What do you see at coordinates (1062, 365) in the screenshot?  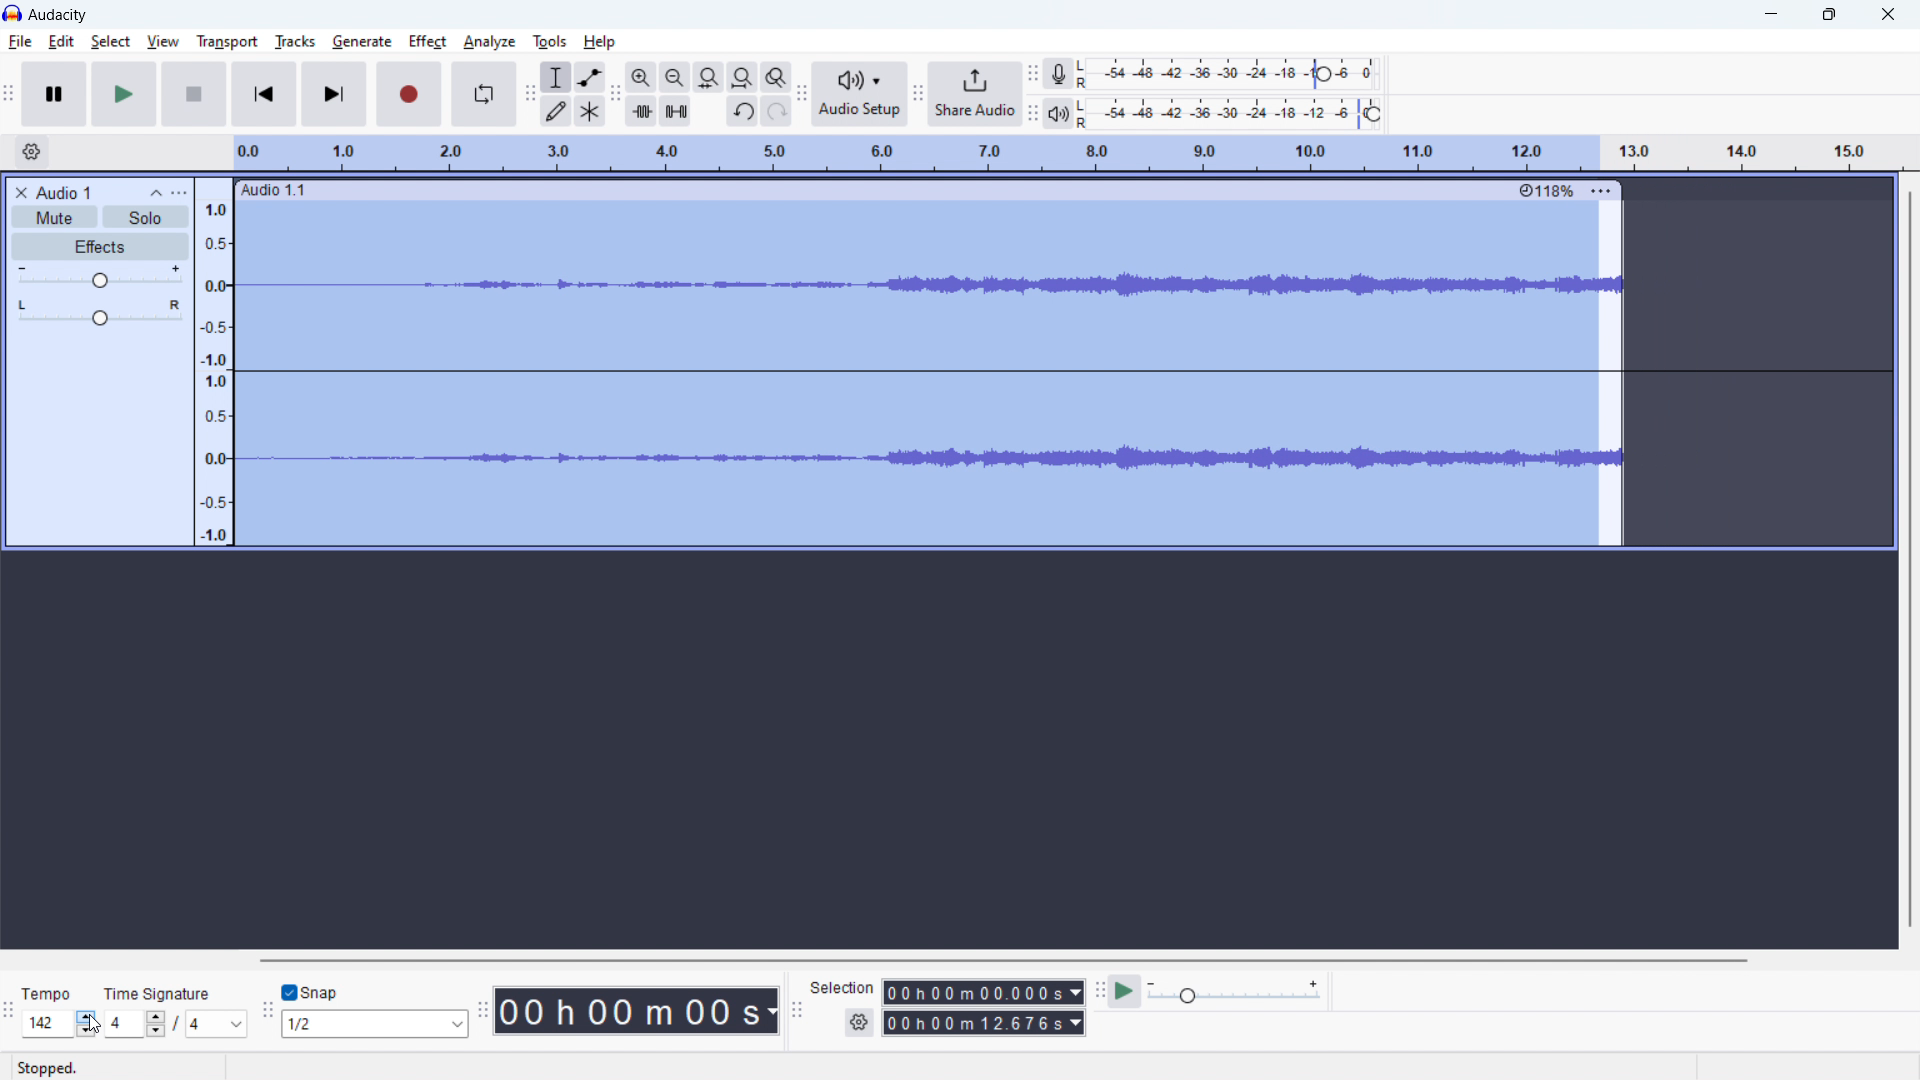 I see `Straight wave` at bounding box center [1062, 365].